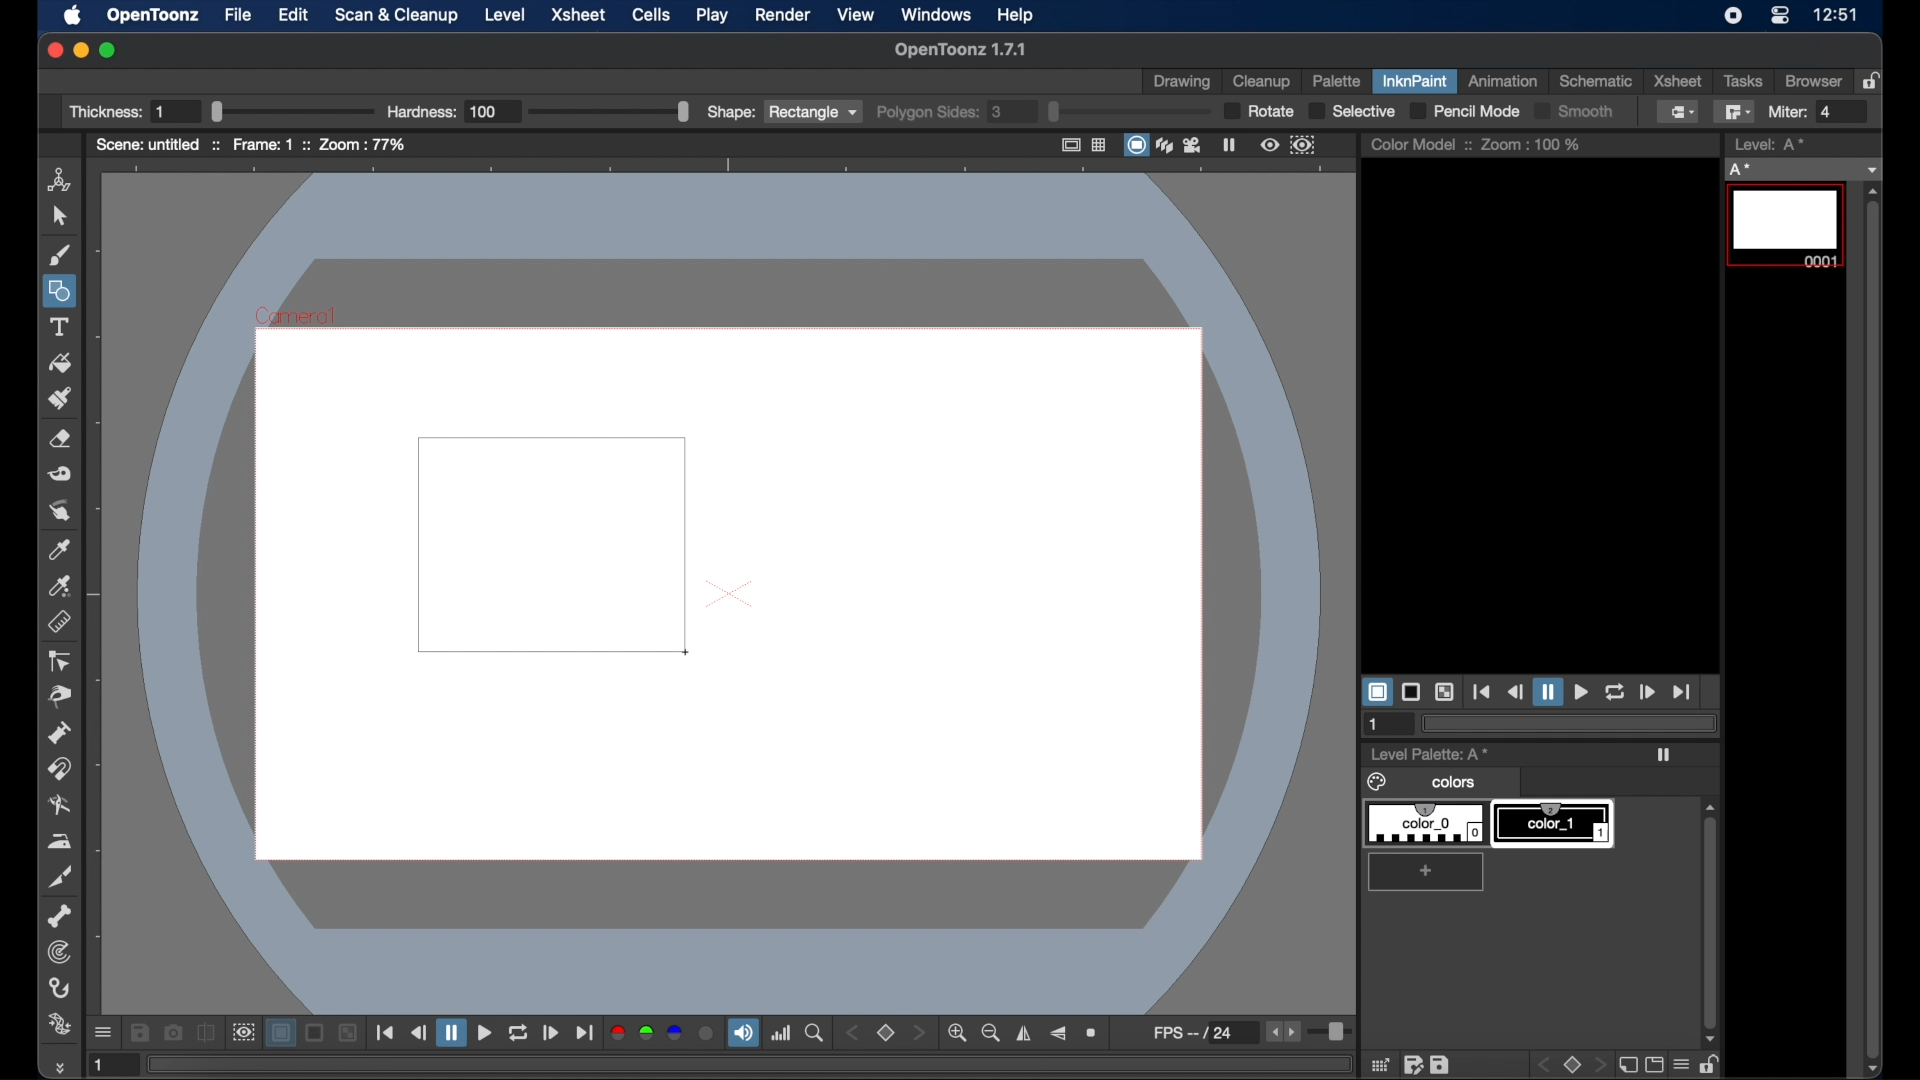  Describe the element at coordinates (1780, 16) in the screenshot. I see `control center` at that location.